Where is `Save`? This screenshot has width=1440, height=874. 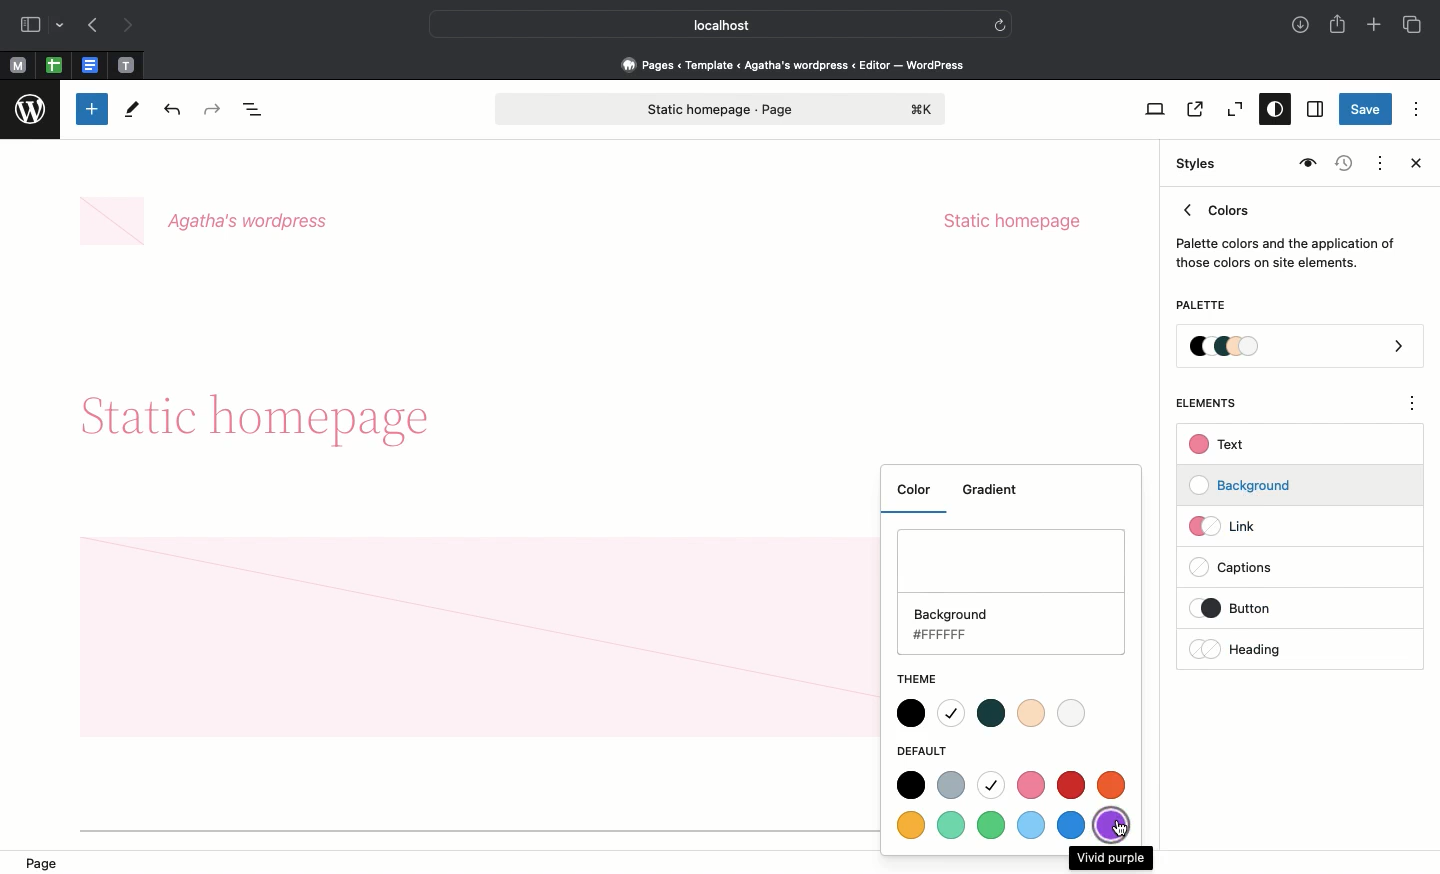 Save is located at coordinates (1366, 111).